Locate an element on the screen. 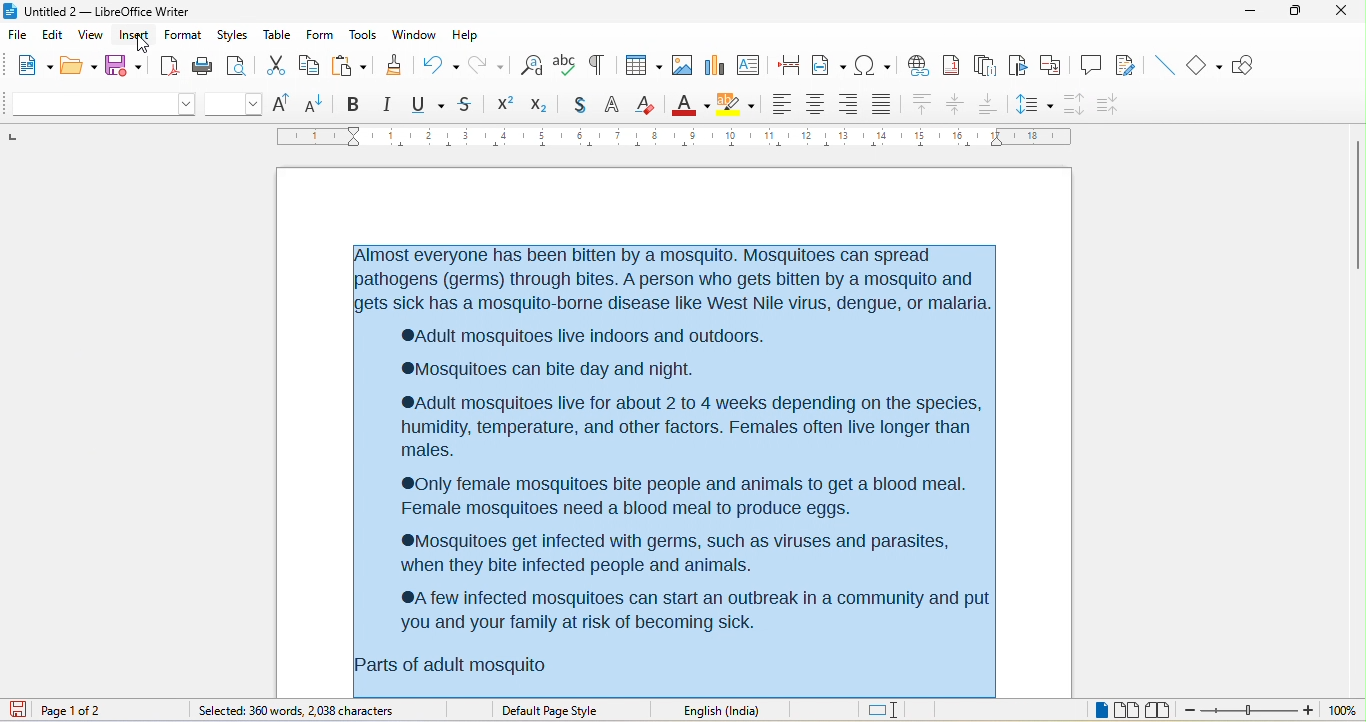 The image size is (1366, 722). clear direct formatting is located at coordinates (647, 102).